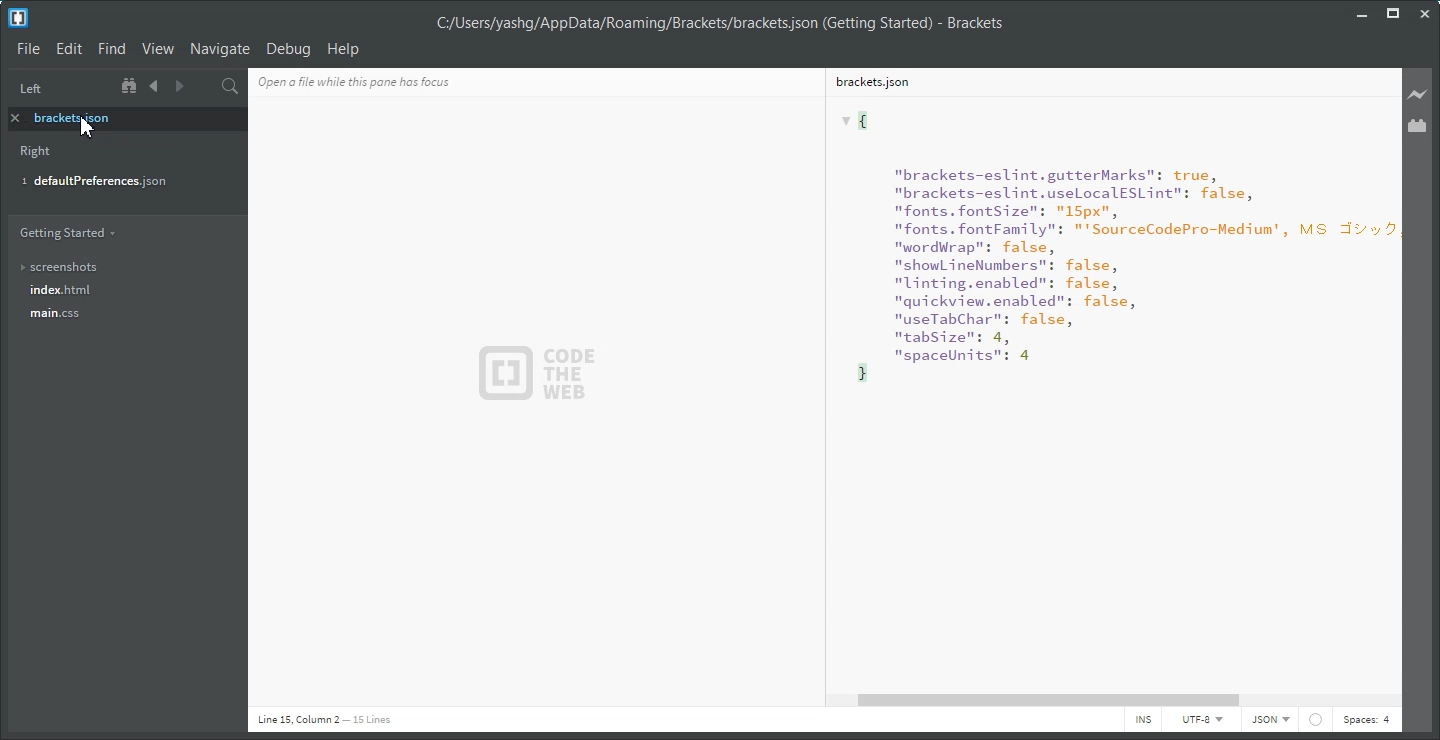 The width and height of the screenshot is (1440, 740). Describe the element at coordinates (30, 89) in the screenshot. I see `Left Panel` at that location.